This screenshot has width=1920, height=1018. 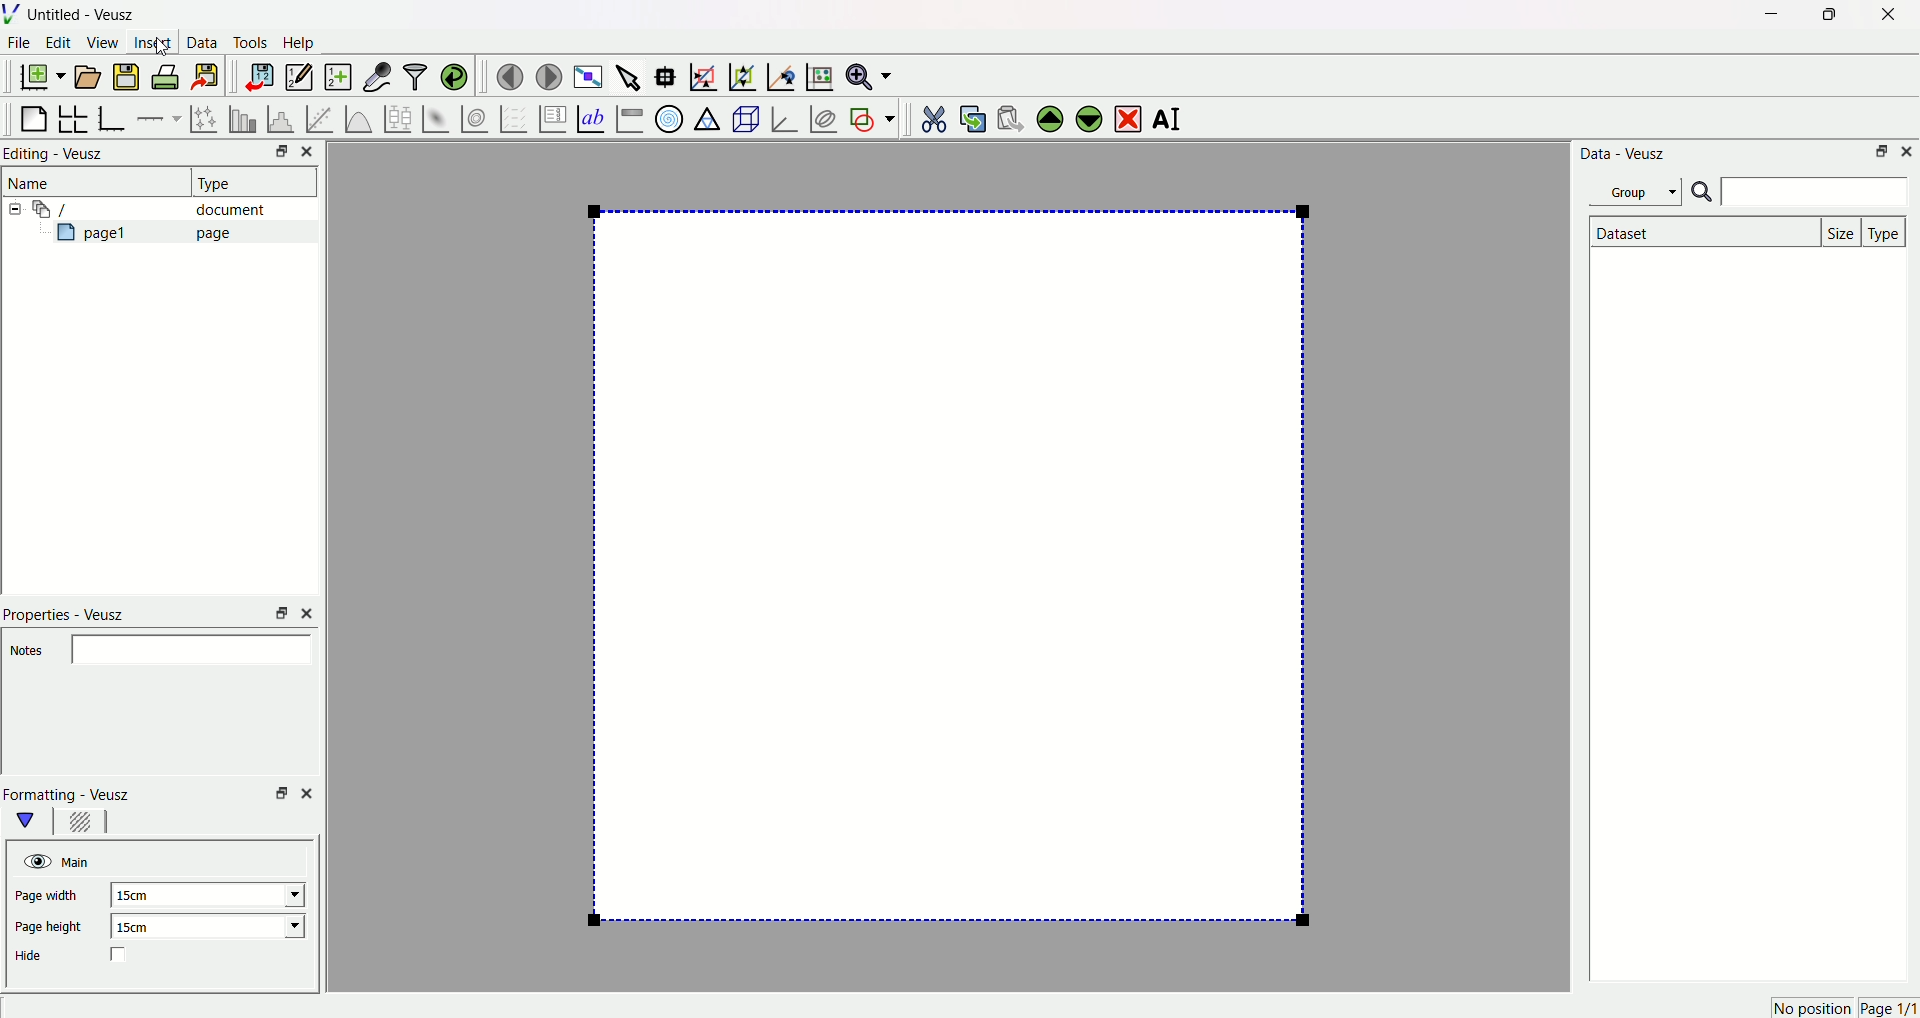 What do you see at coordinates (972, 116) in the screenshot?
I see `copy the widgets` at bounding box center [972, 116].